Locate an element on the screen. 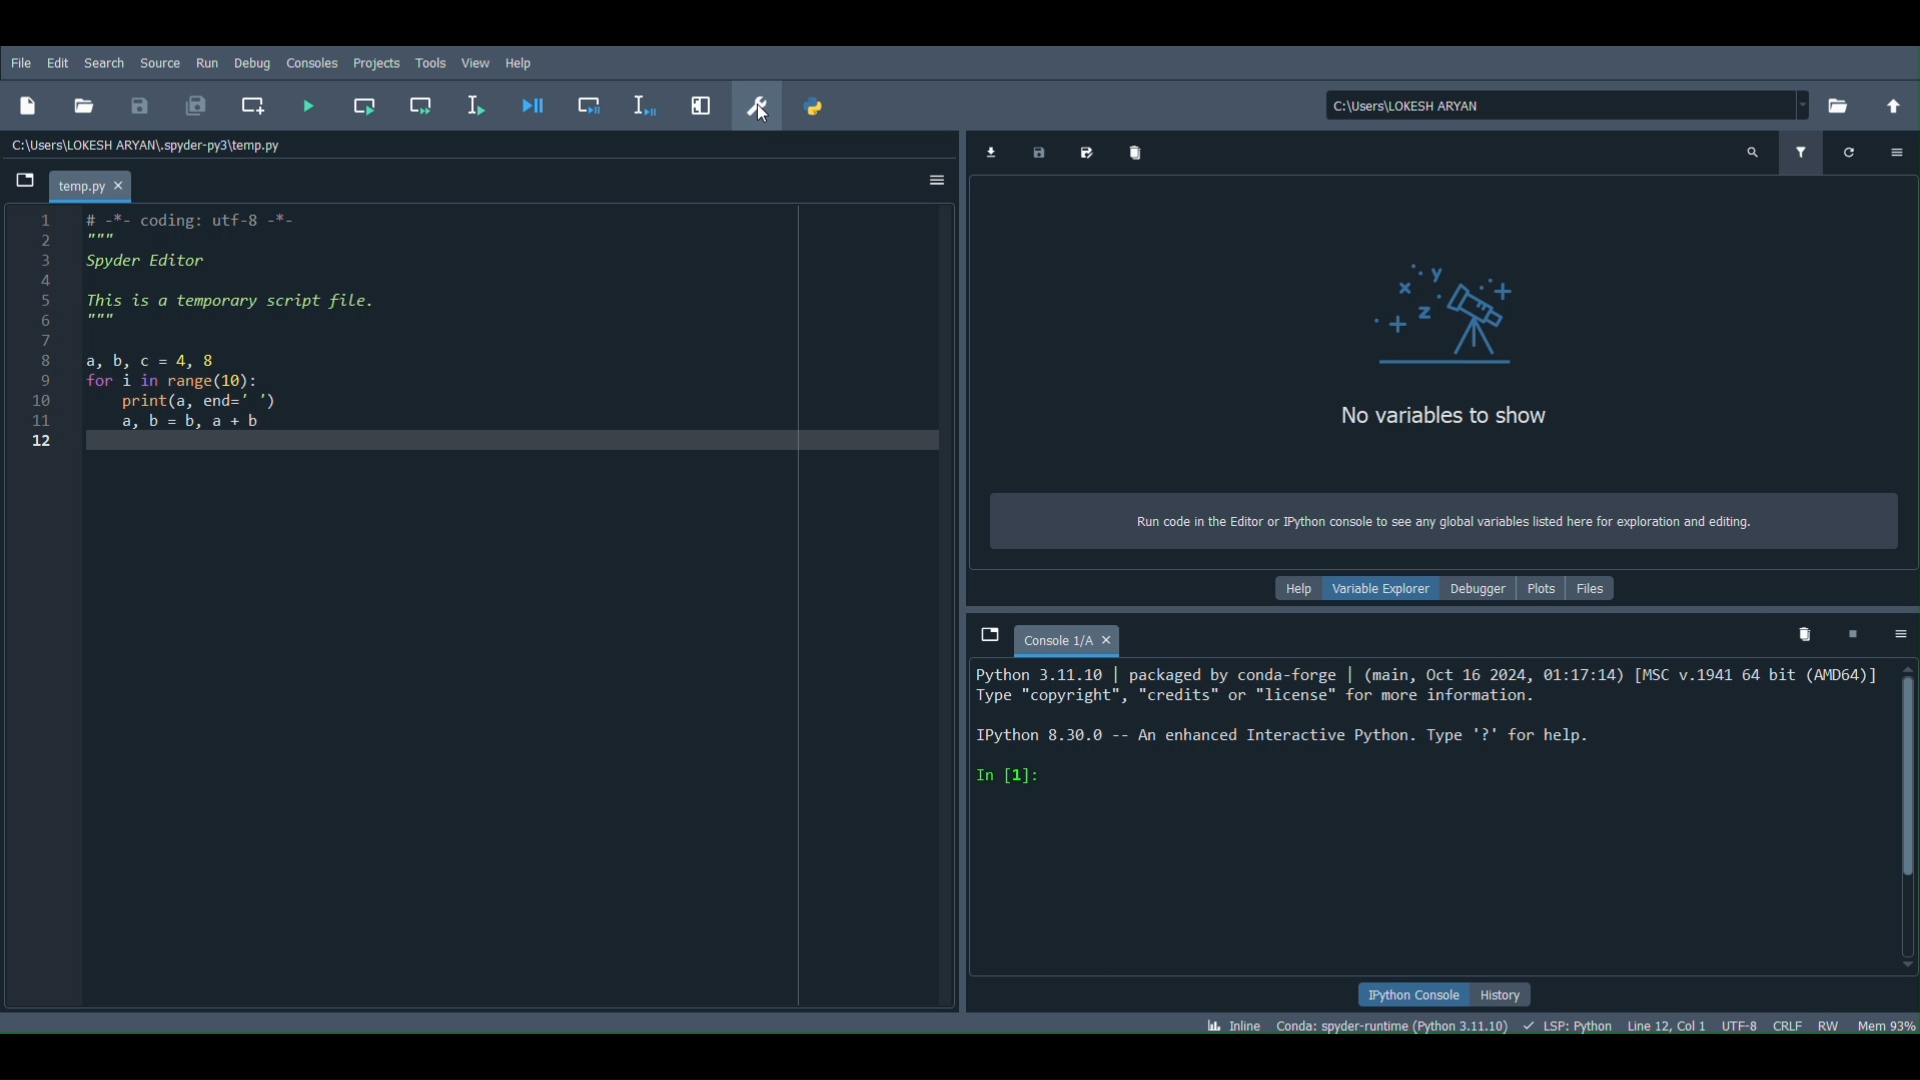 The image size is (1920, 1080). Debug cell is located at coordinates (593, 104).